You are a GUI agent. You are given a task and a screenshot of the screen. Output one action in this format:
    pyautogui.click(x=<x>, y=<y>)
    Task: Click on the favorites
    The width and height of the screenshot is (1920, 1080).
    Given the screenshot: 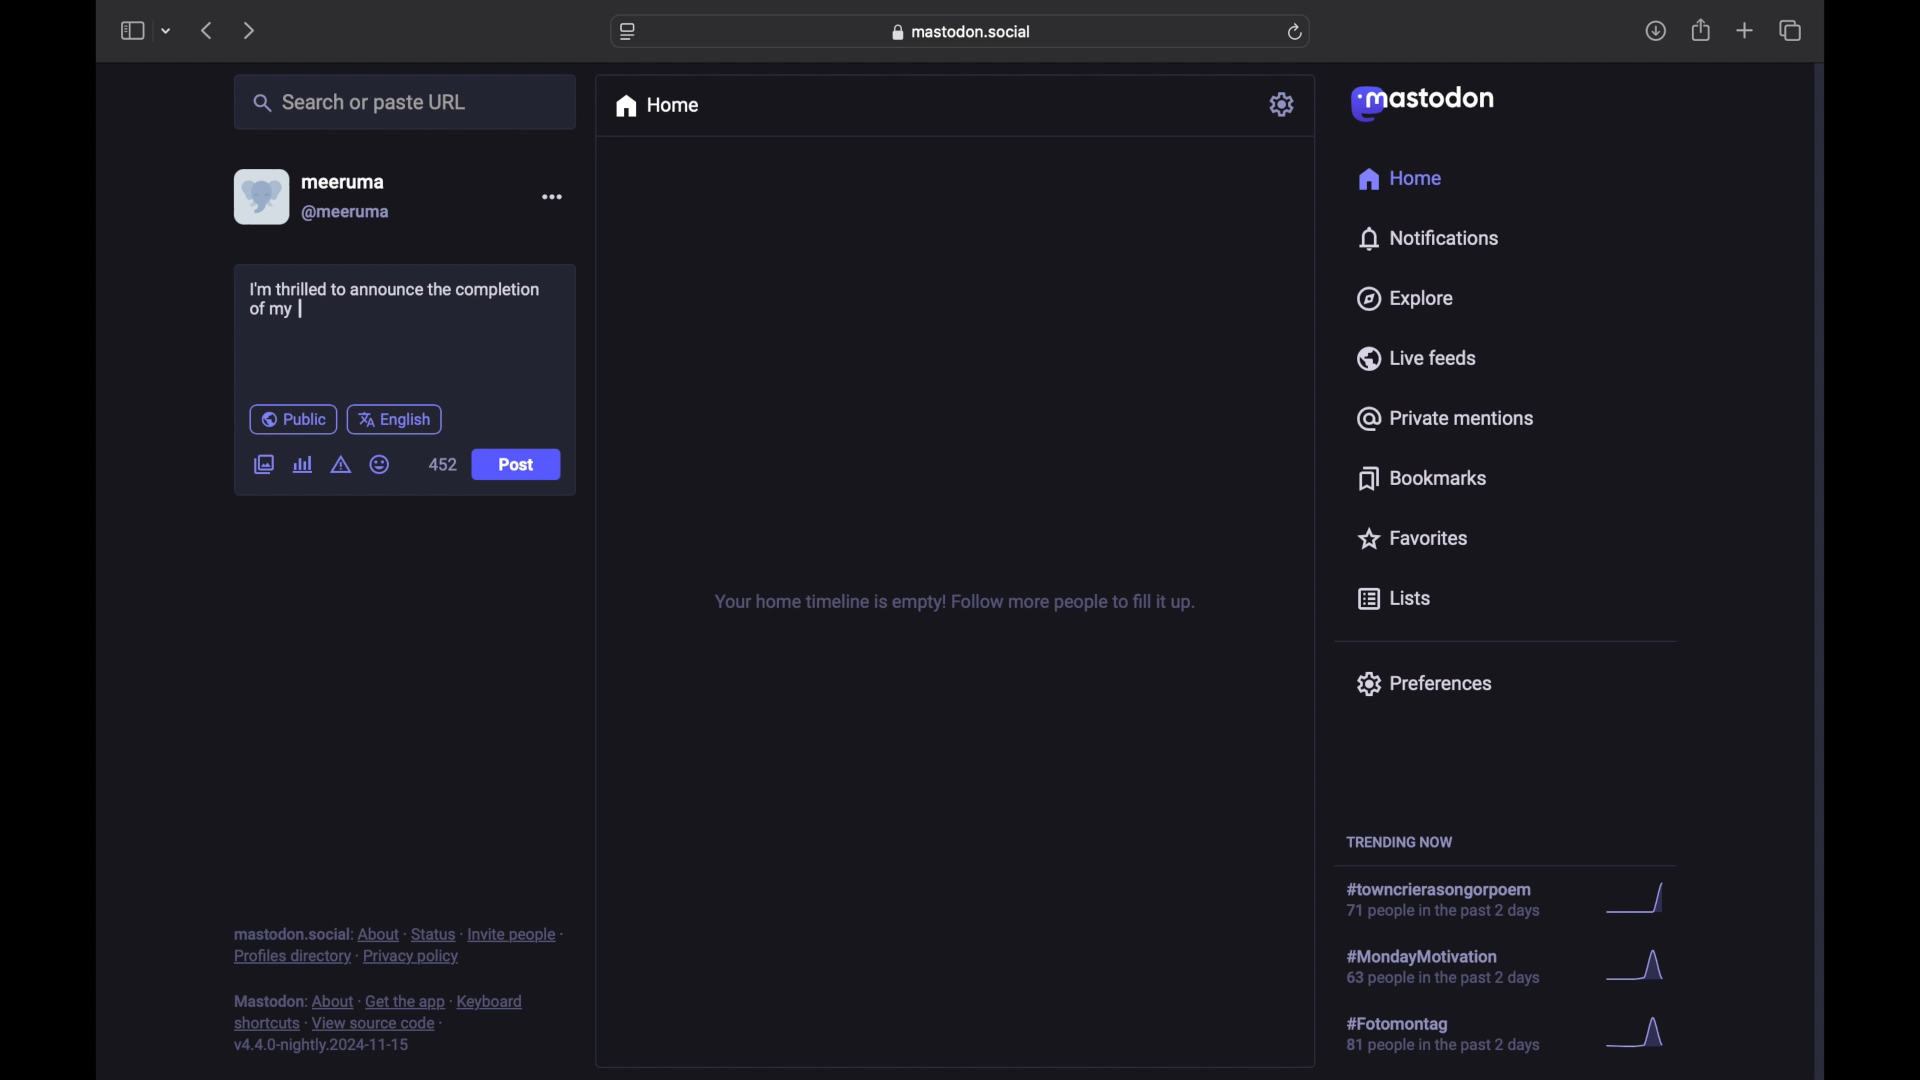 What is the action you would take?
    pyautogui.click(x=1412, y=538)
    